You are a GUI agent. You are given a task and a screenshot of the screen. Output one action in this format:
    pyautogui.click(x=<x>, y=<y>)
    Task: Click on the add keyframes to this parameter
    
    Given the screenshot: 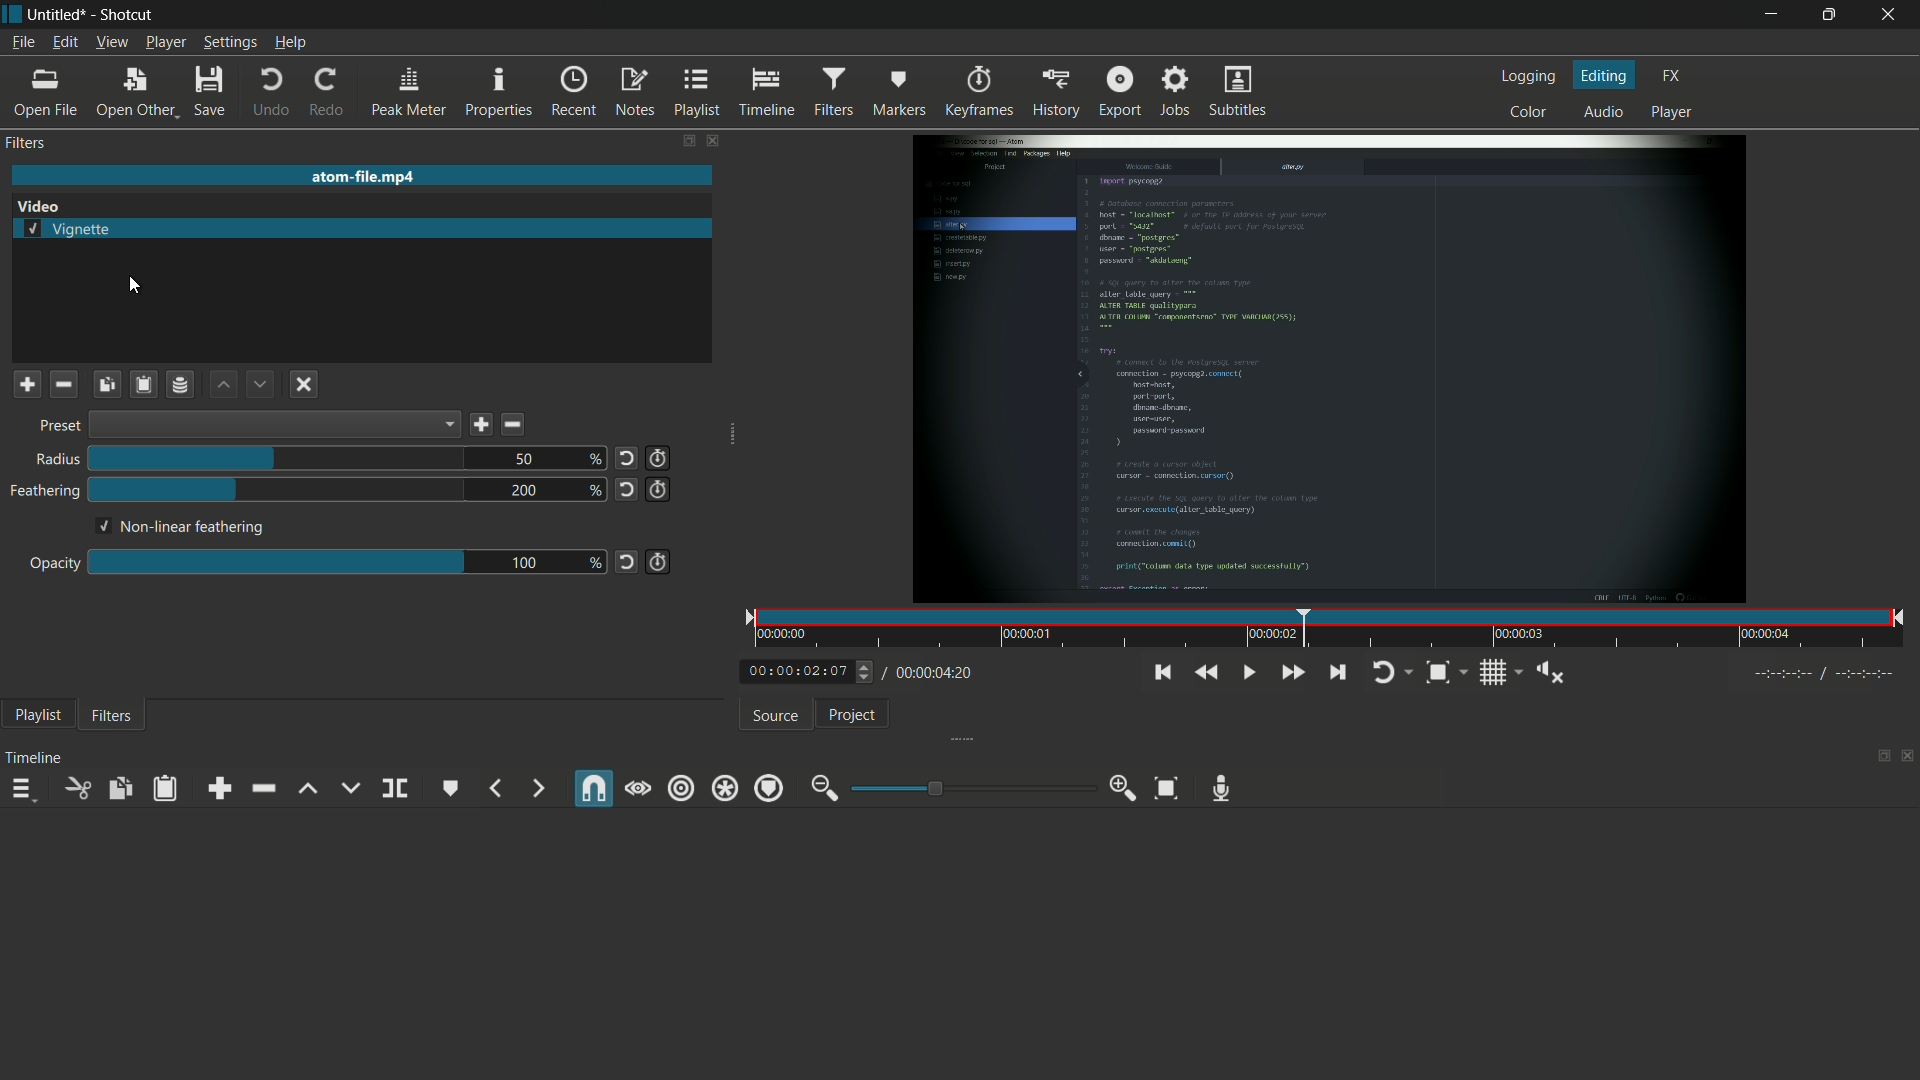 What is the action you would take?
    pyautogui.click(x=658, y=459)
    